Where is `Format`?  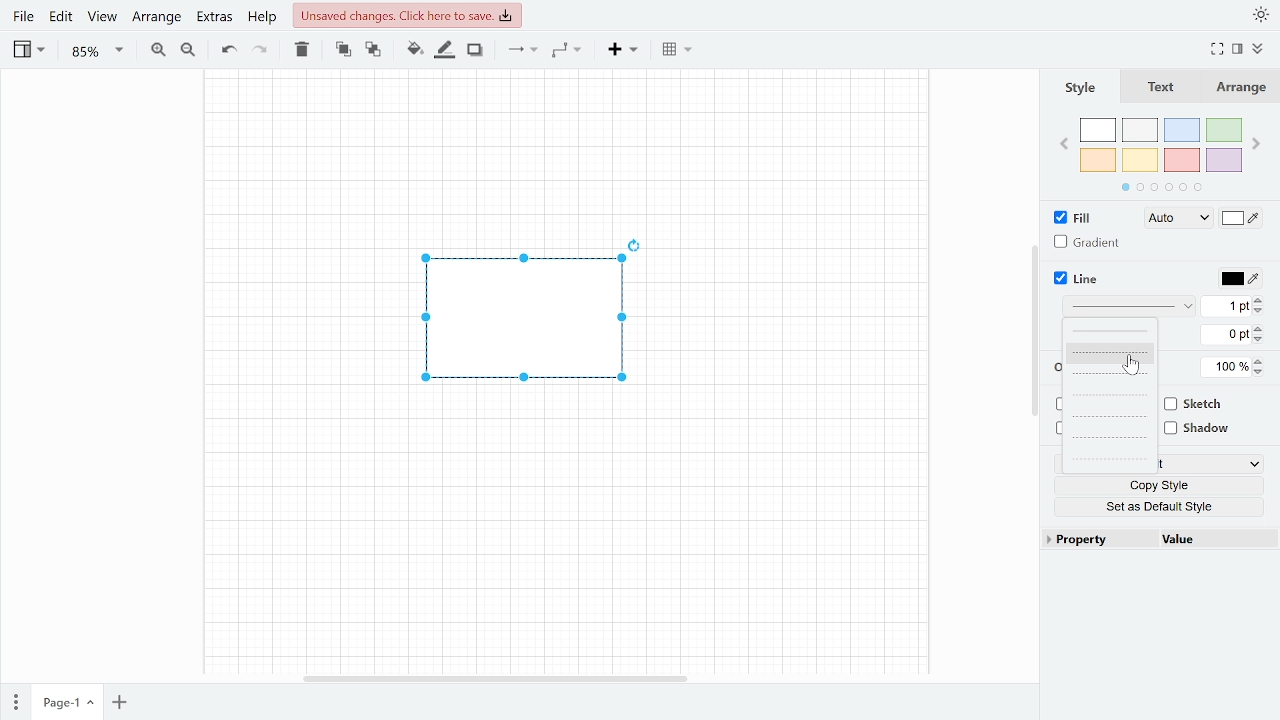 Format is located at coordinates (1237, 50).